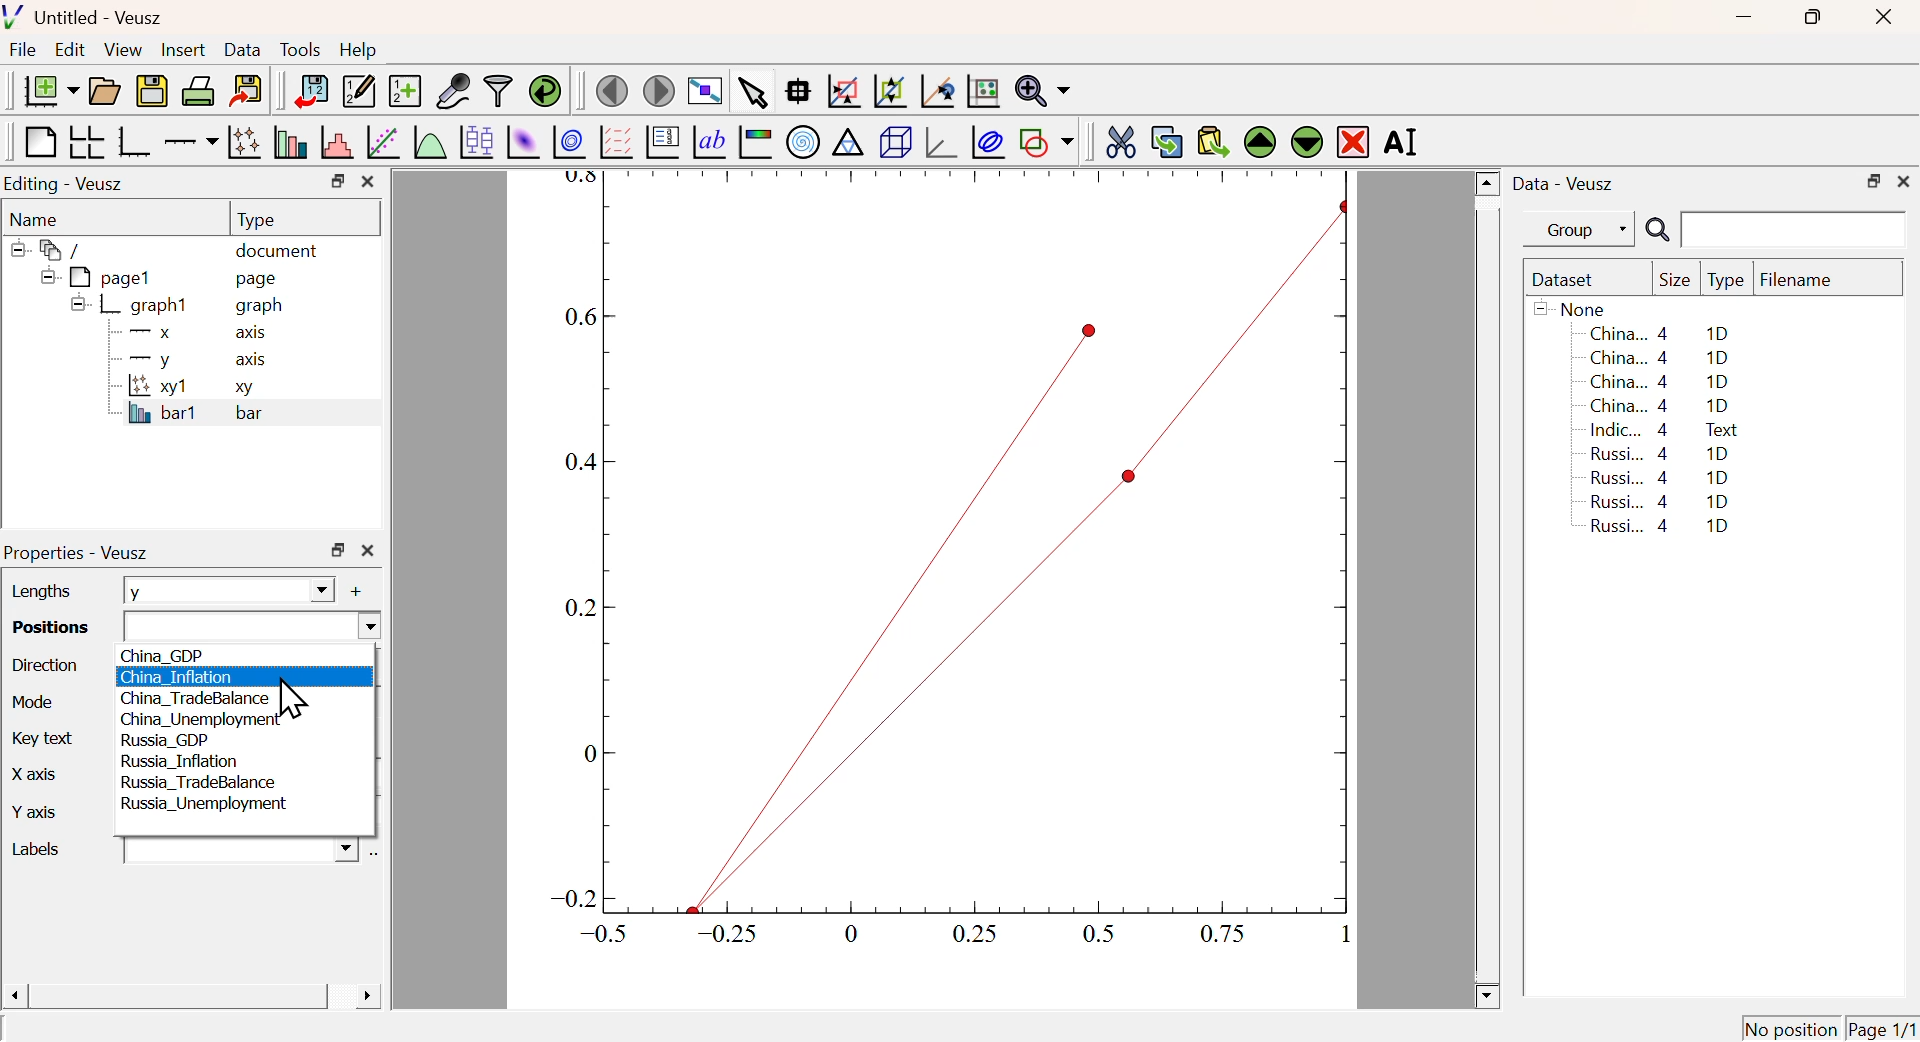  What do you see at coordinates (88, 19) in the screenshot?
I see `Untitled - Veusz` at bounding box center [88, 19].